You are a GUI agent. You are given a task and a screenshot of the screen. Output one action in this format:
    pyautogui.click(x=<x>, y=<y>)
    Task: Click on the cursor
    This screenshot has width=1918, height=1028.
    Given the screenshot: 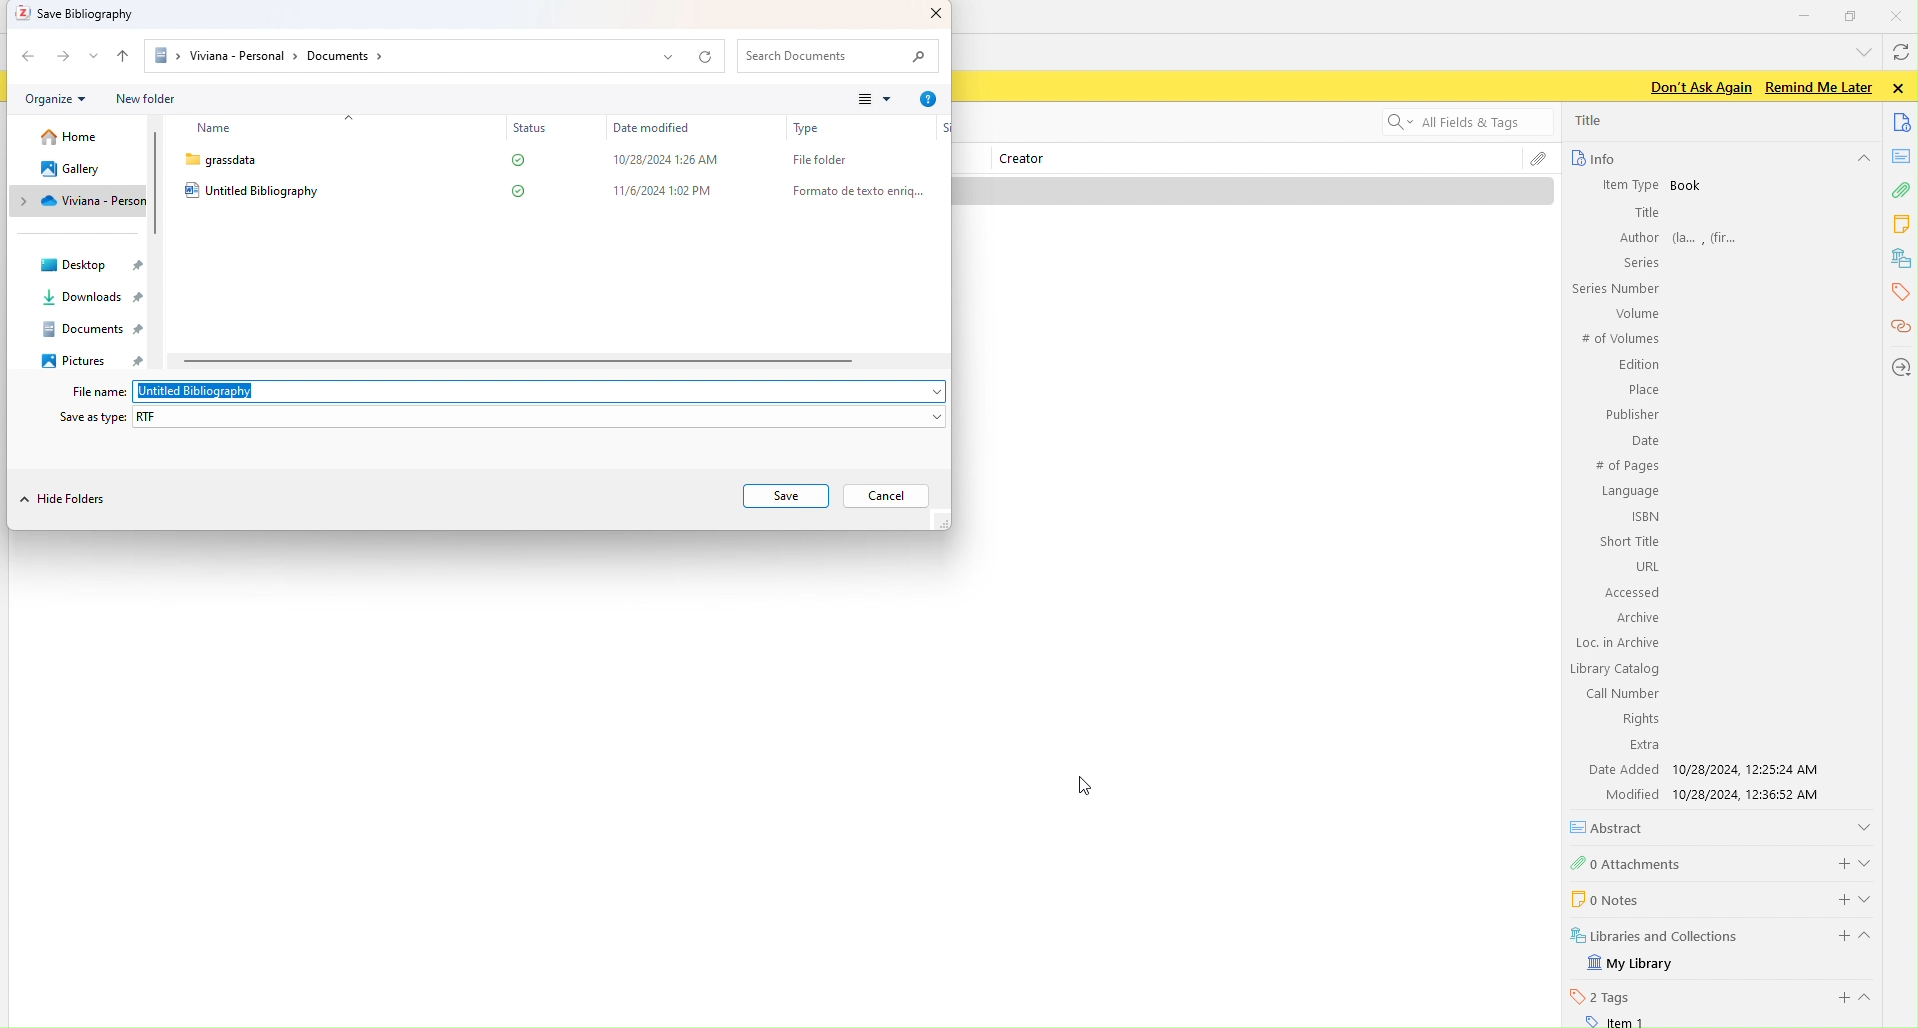 What is the action you would take?
    pyautogui.click(x=1096, y=786)
    